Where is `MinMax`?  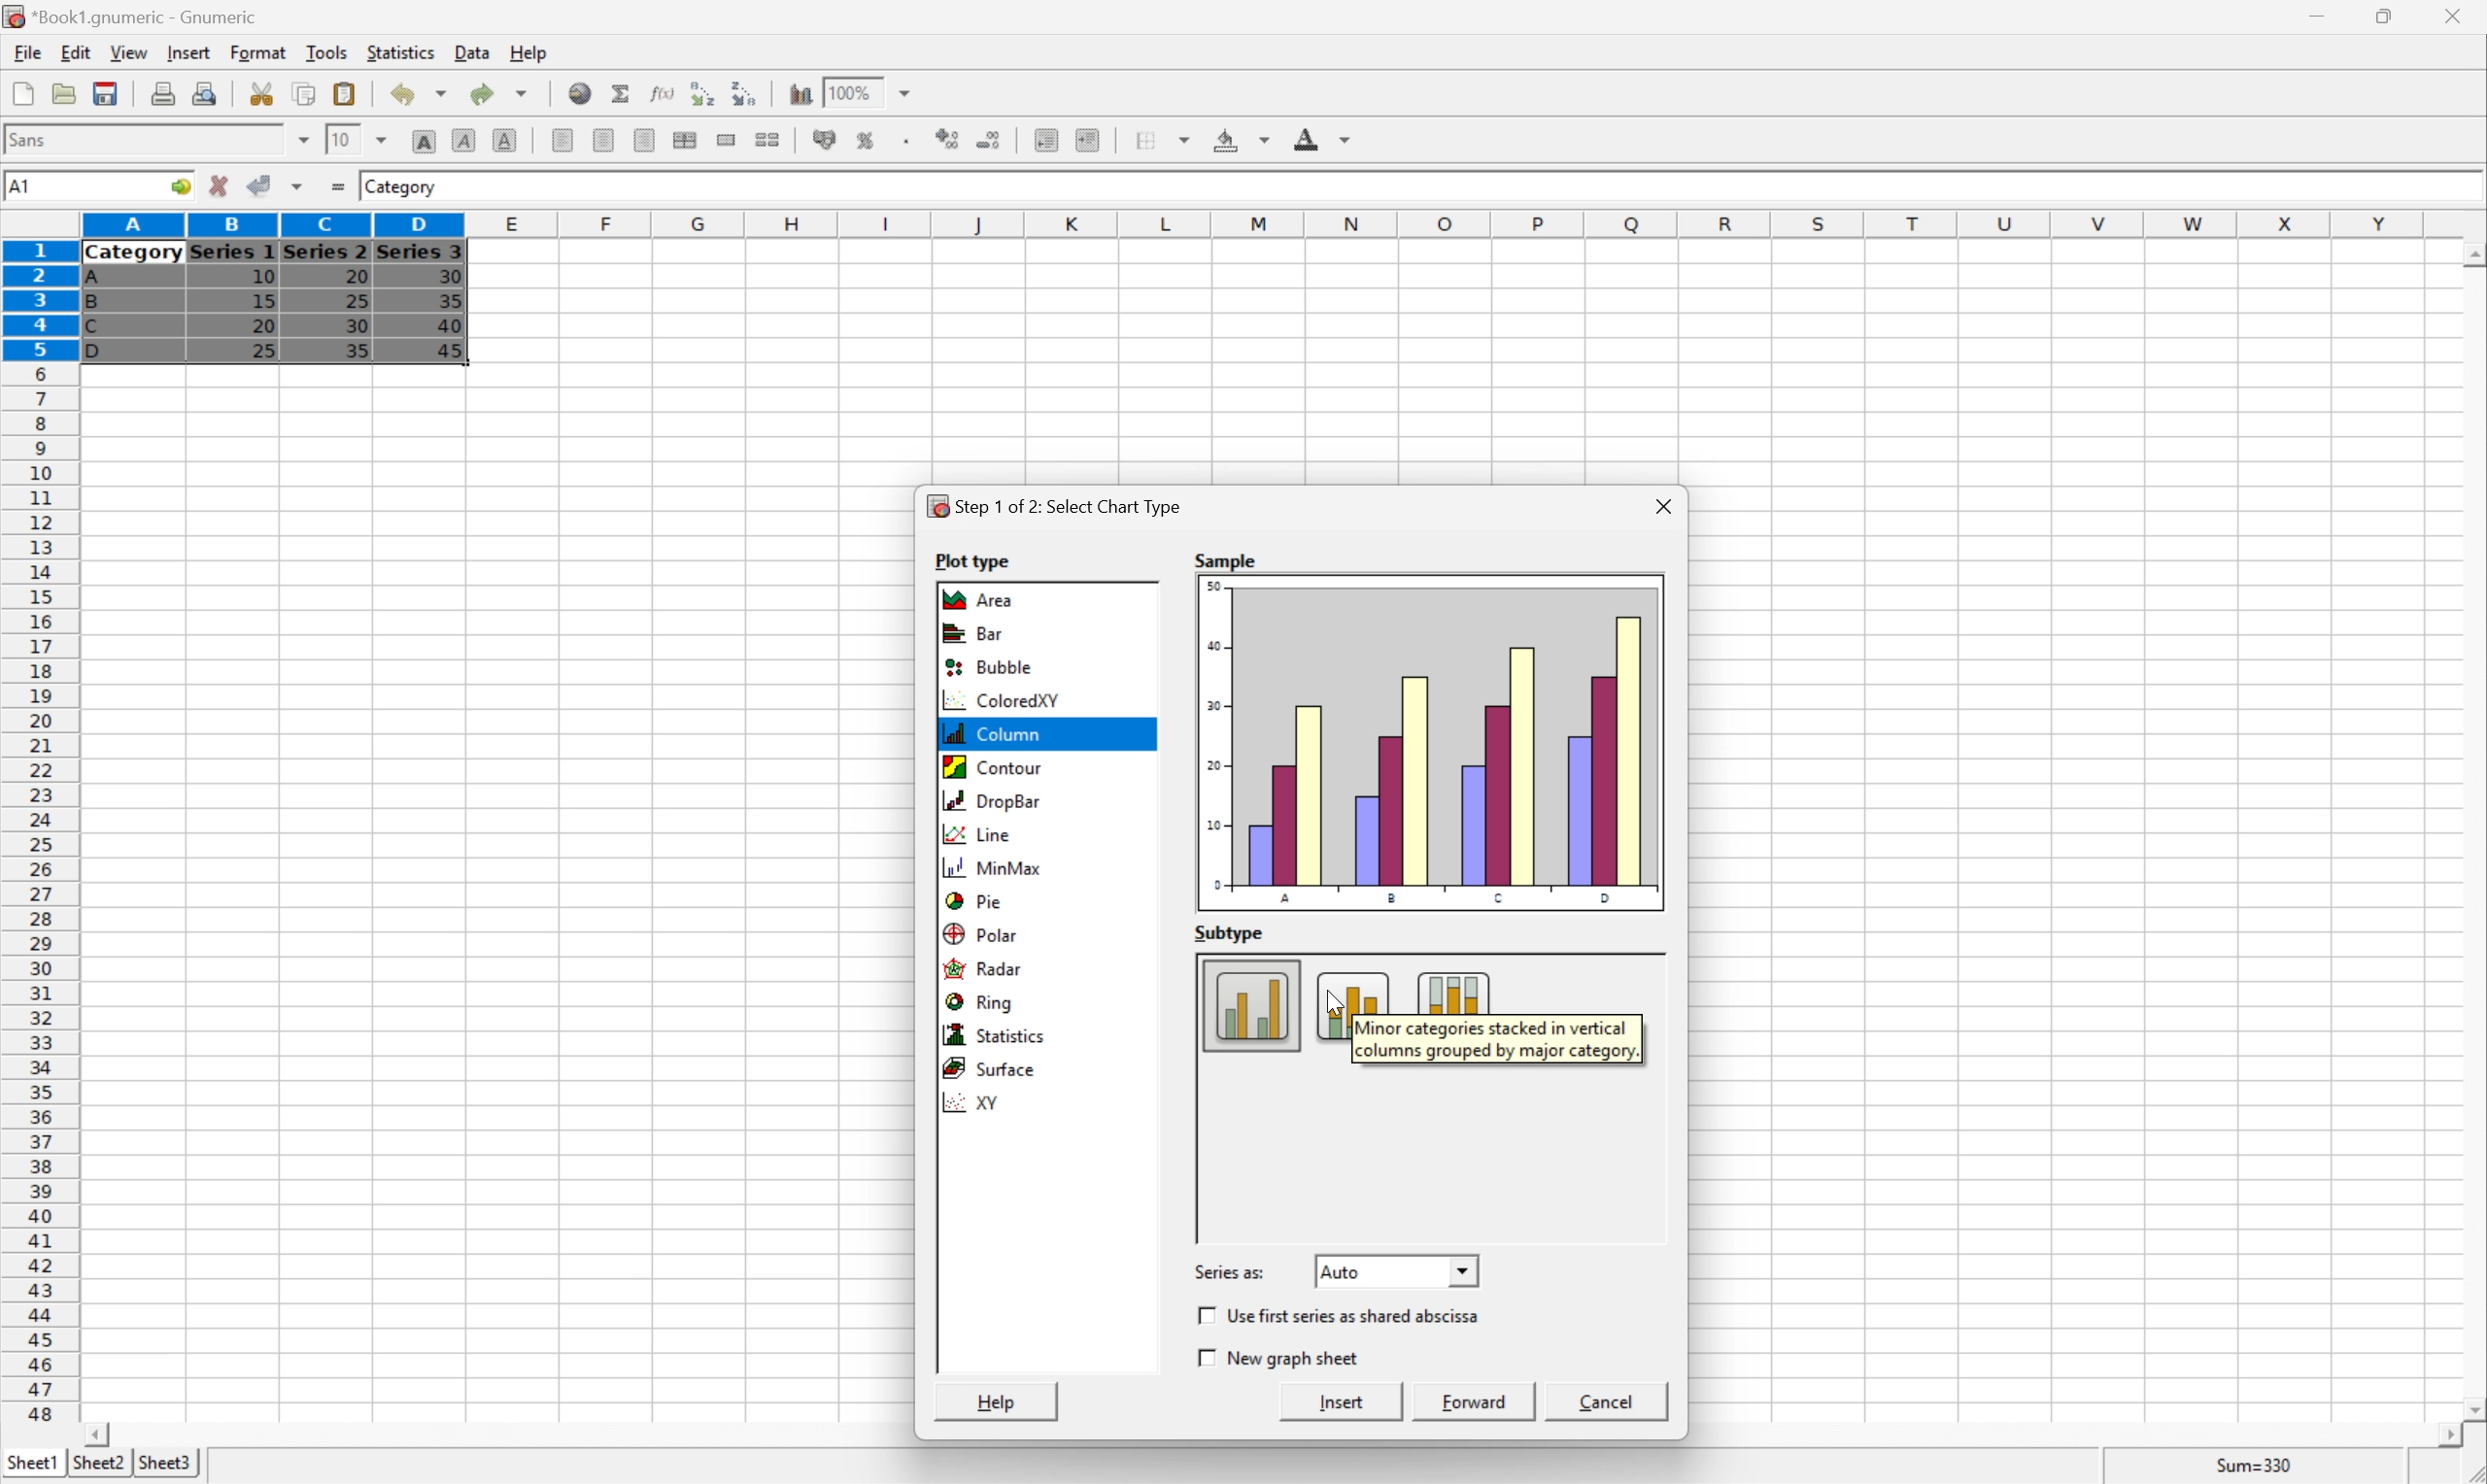
MinMax is located at coordinates (998, 868).